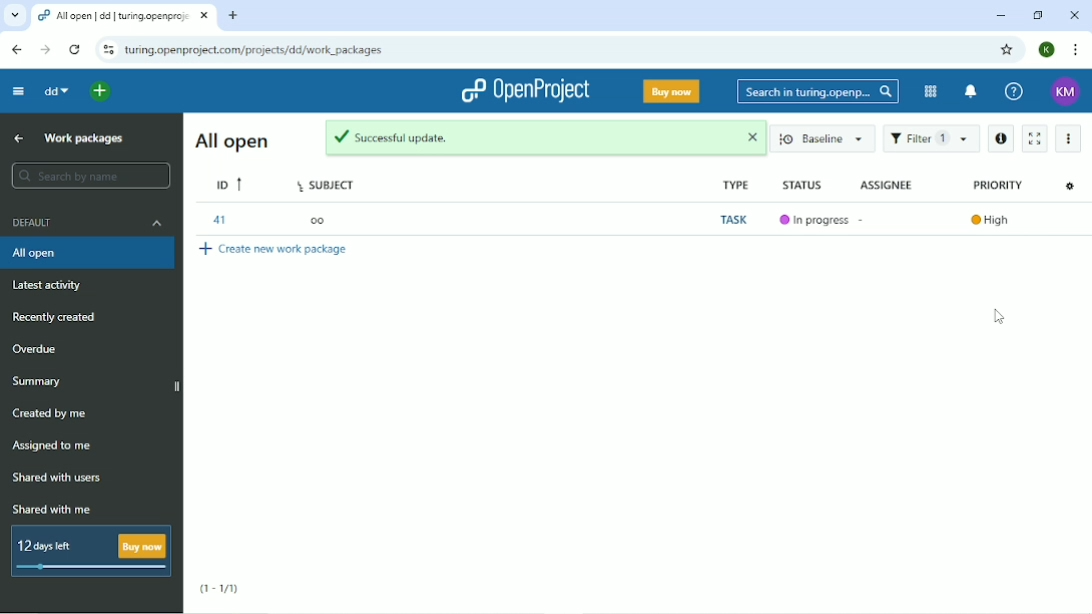  Describe the element at coordinates (56, 91) in the screenshot. I see `dd` at that location.